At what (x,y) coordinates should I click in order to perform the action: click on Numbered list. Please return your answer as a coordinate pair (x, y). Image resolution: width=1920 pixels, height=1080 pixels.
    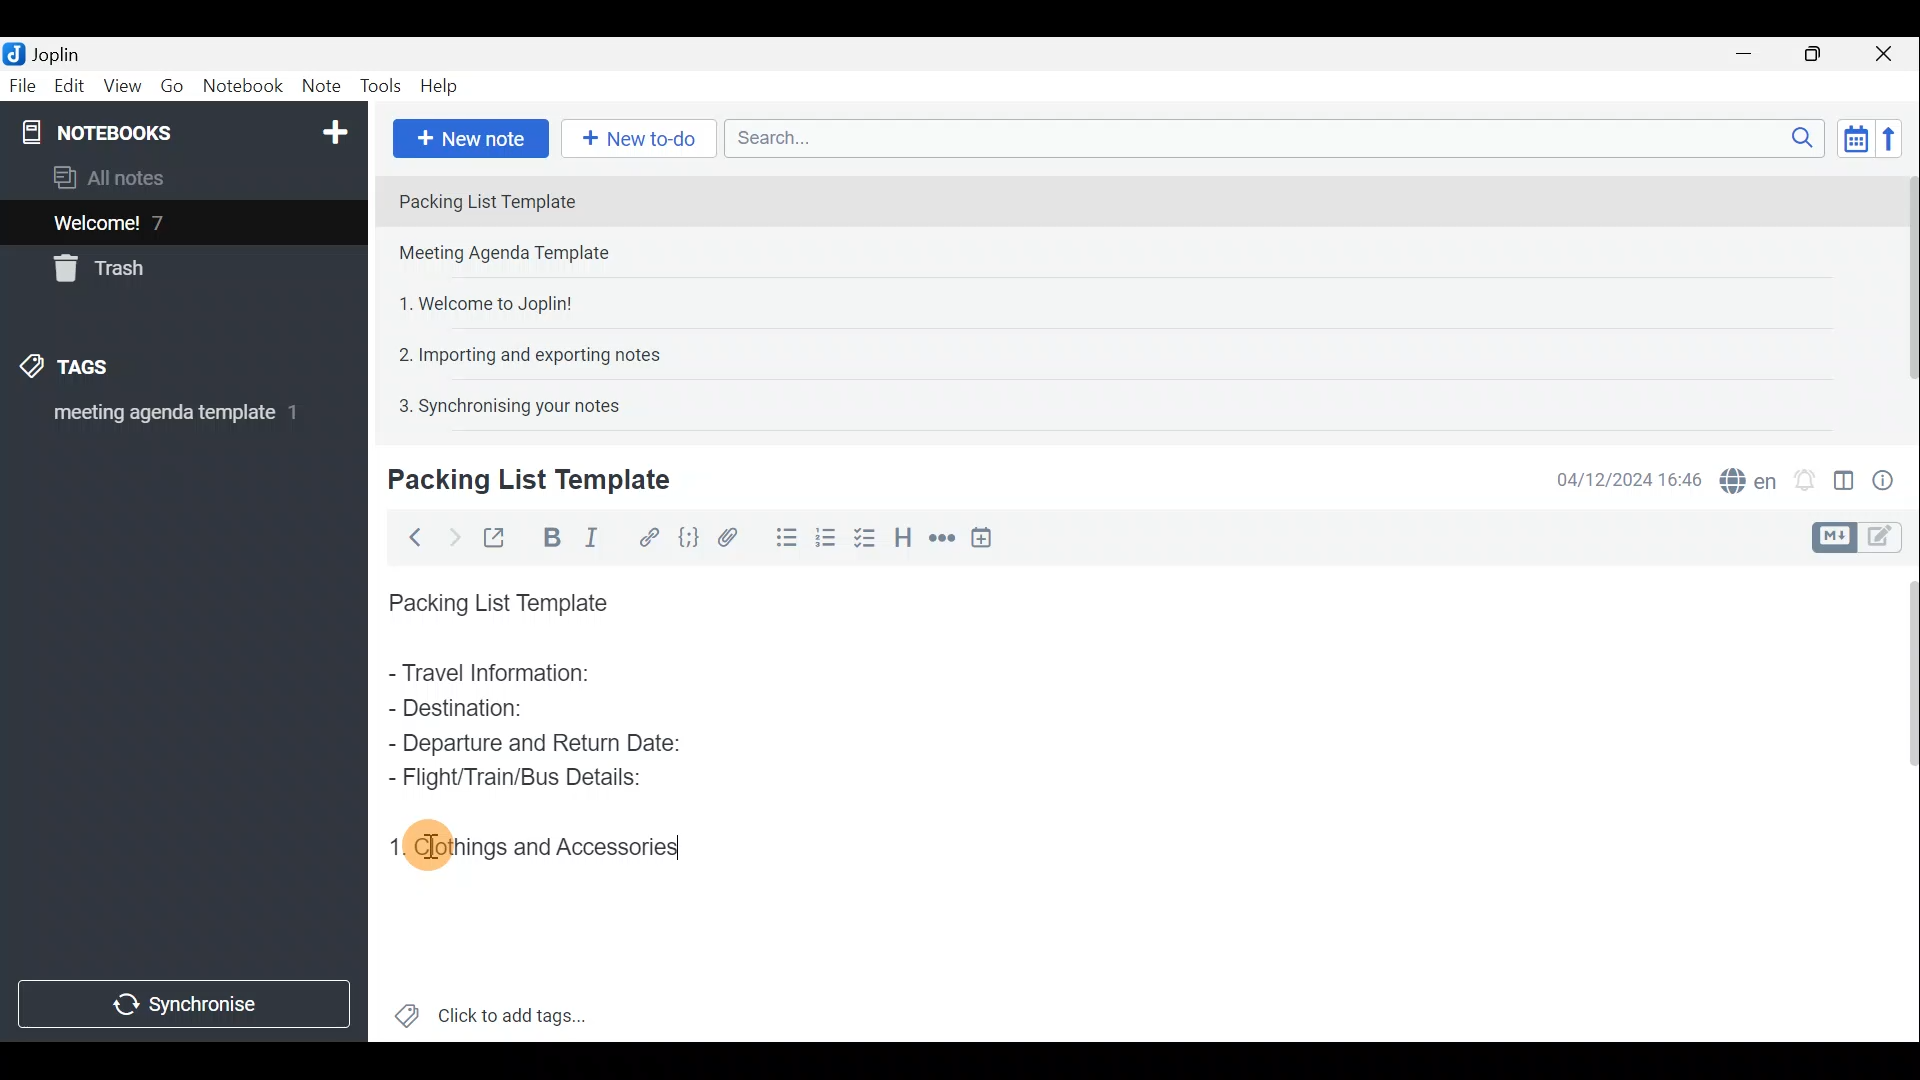
    Looking at the image, I should click on (867, 537).